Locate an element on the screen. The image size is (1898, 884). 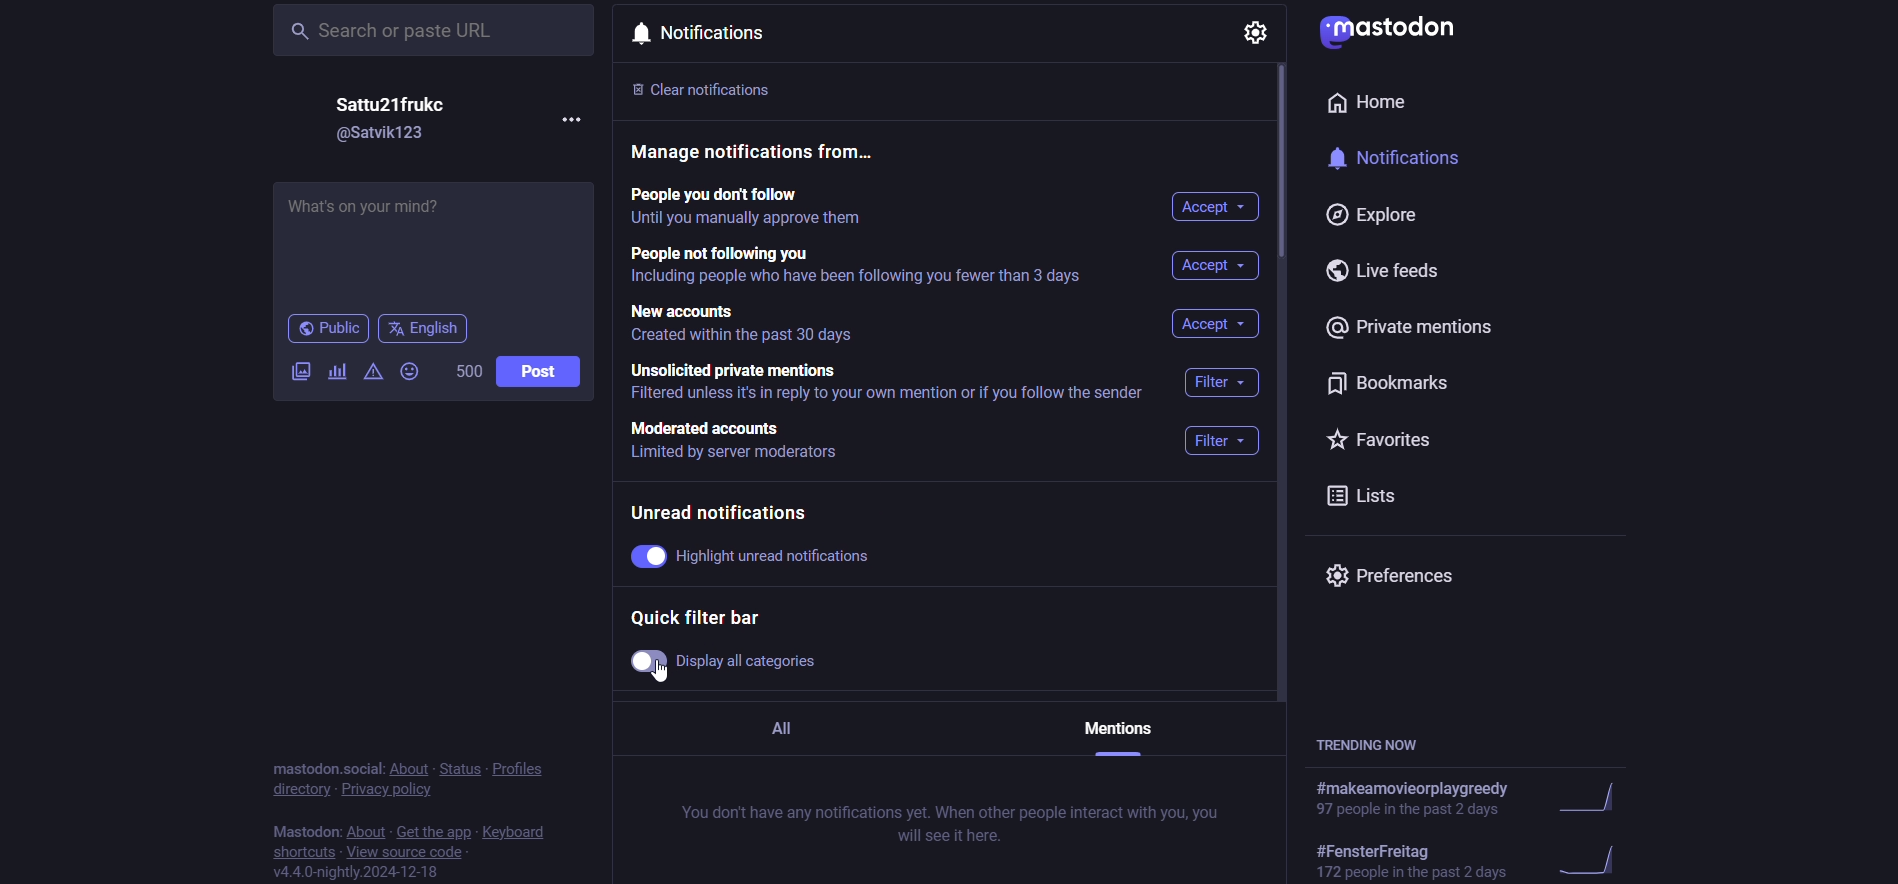
unsolicited private mentions Filtered unless it's in reply to your own mention or if you follow the sender is located at coordinates (893, 385).